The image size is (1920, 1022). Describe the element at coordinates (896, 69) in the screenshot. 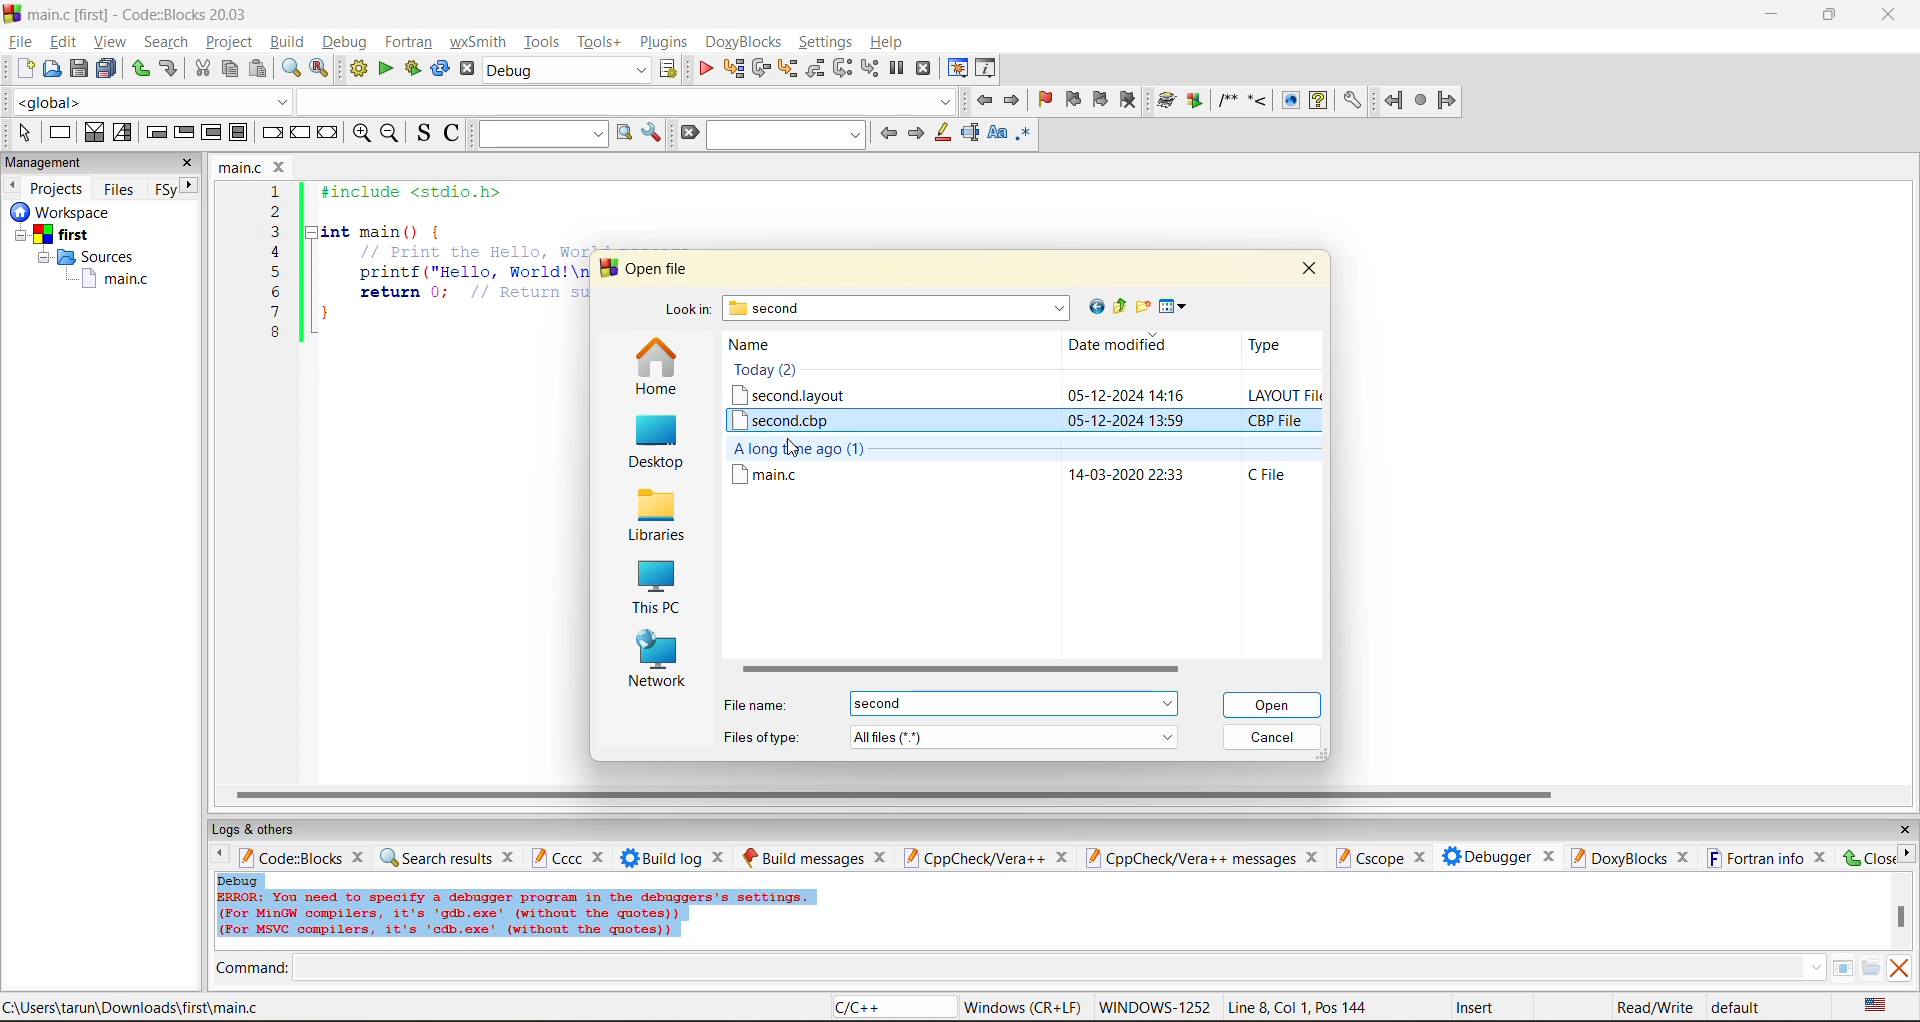

I see `break debugger` at that location.